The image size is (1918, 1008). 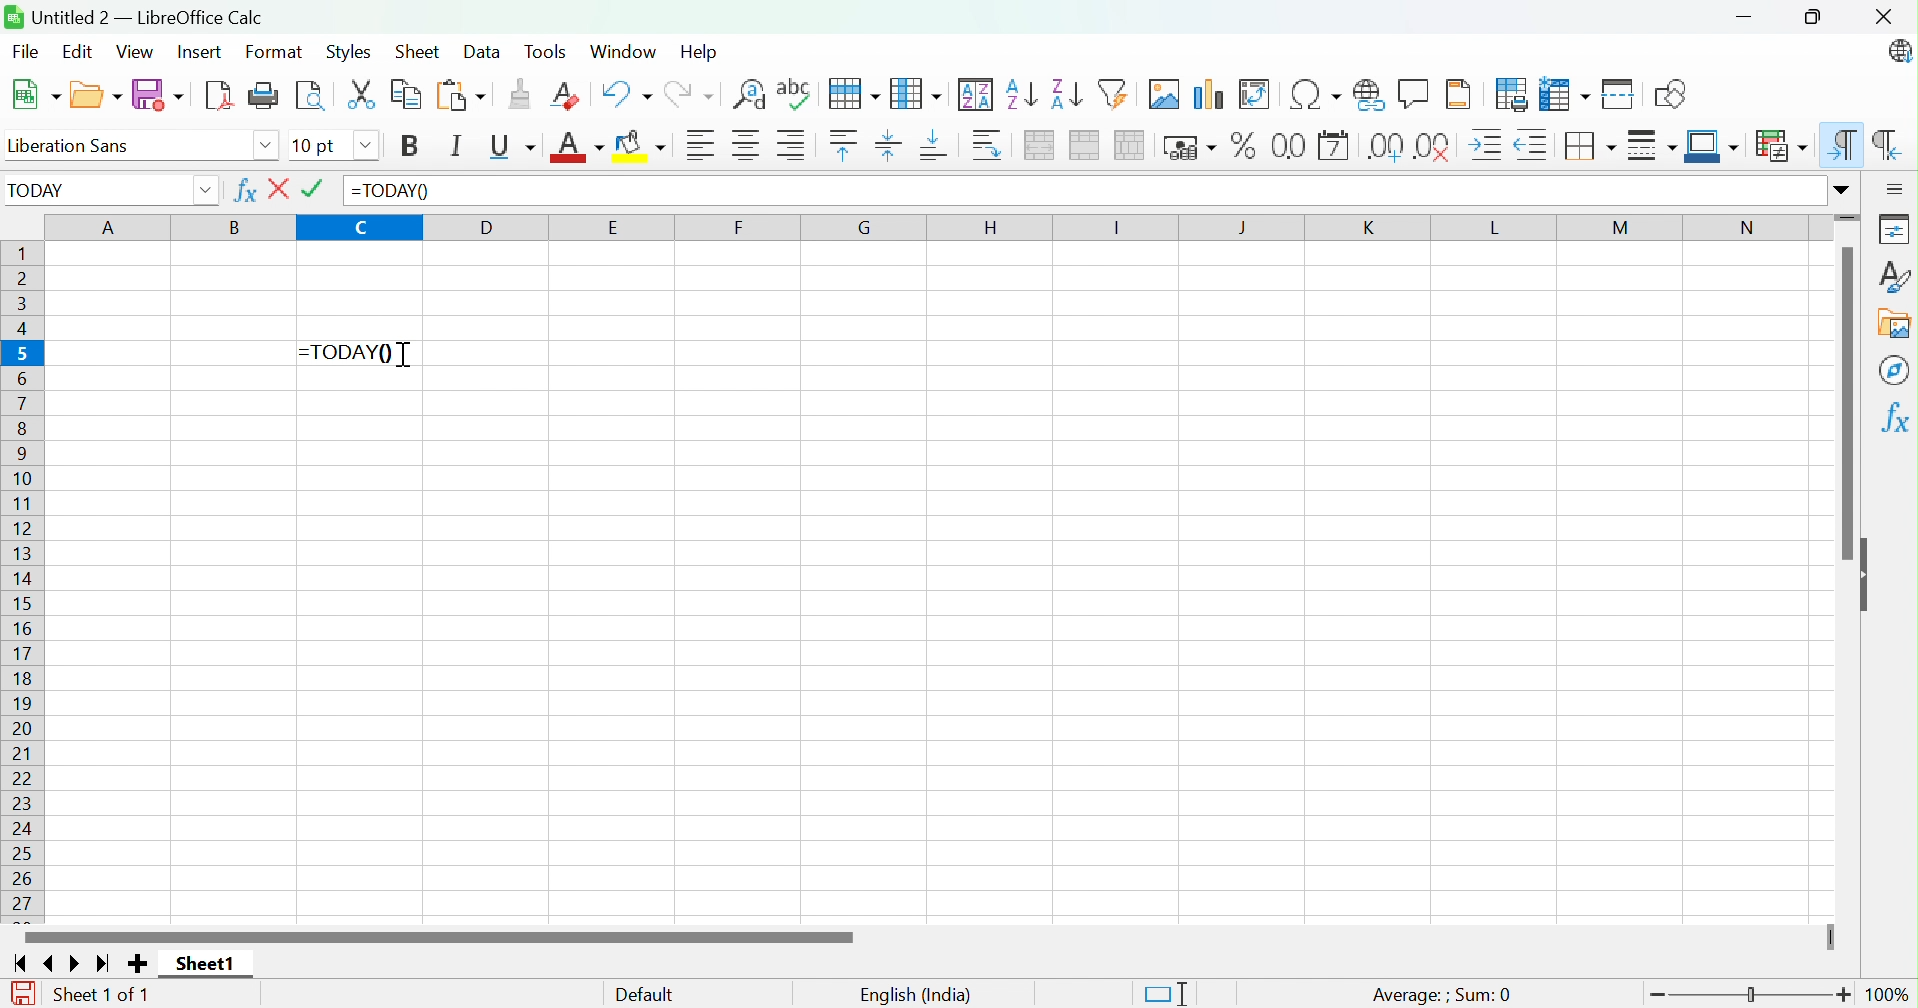 I want to click on Paste, so click(x=458, y=94).